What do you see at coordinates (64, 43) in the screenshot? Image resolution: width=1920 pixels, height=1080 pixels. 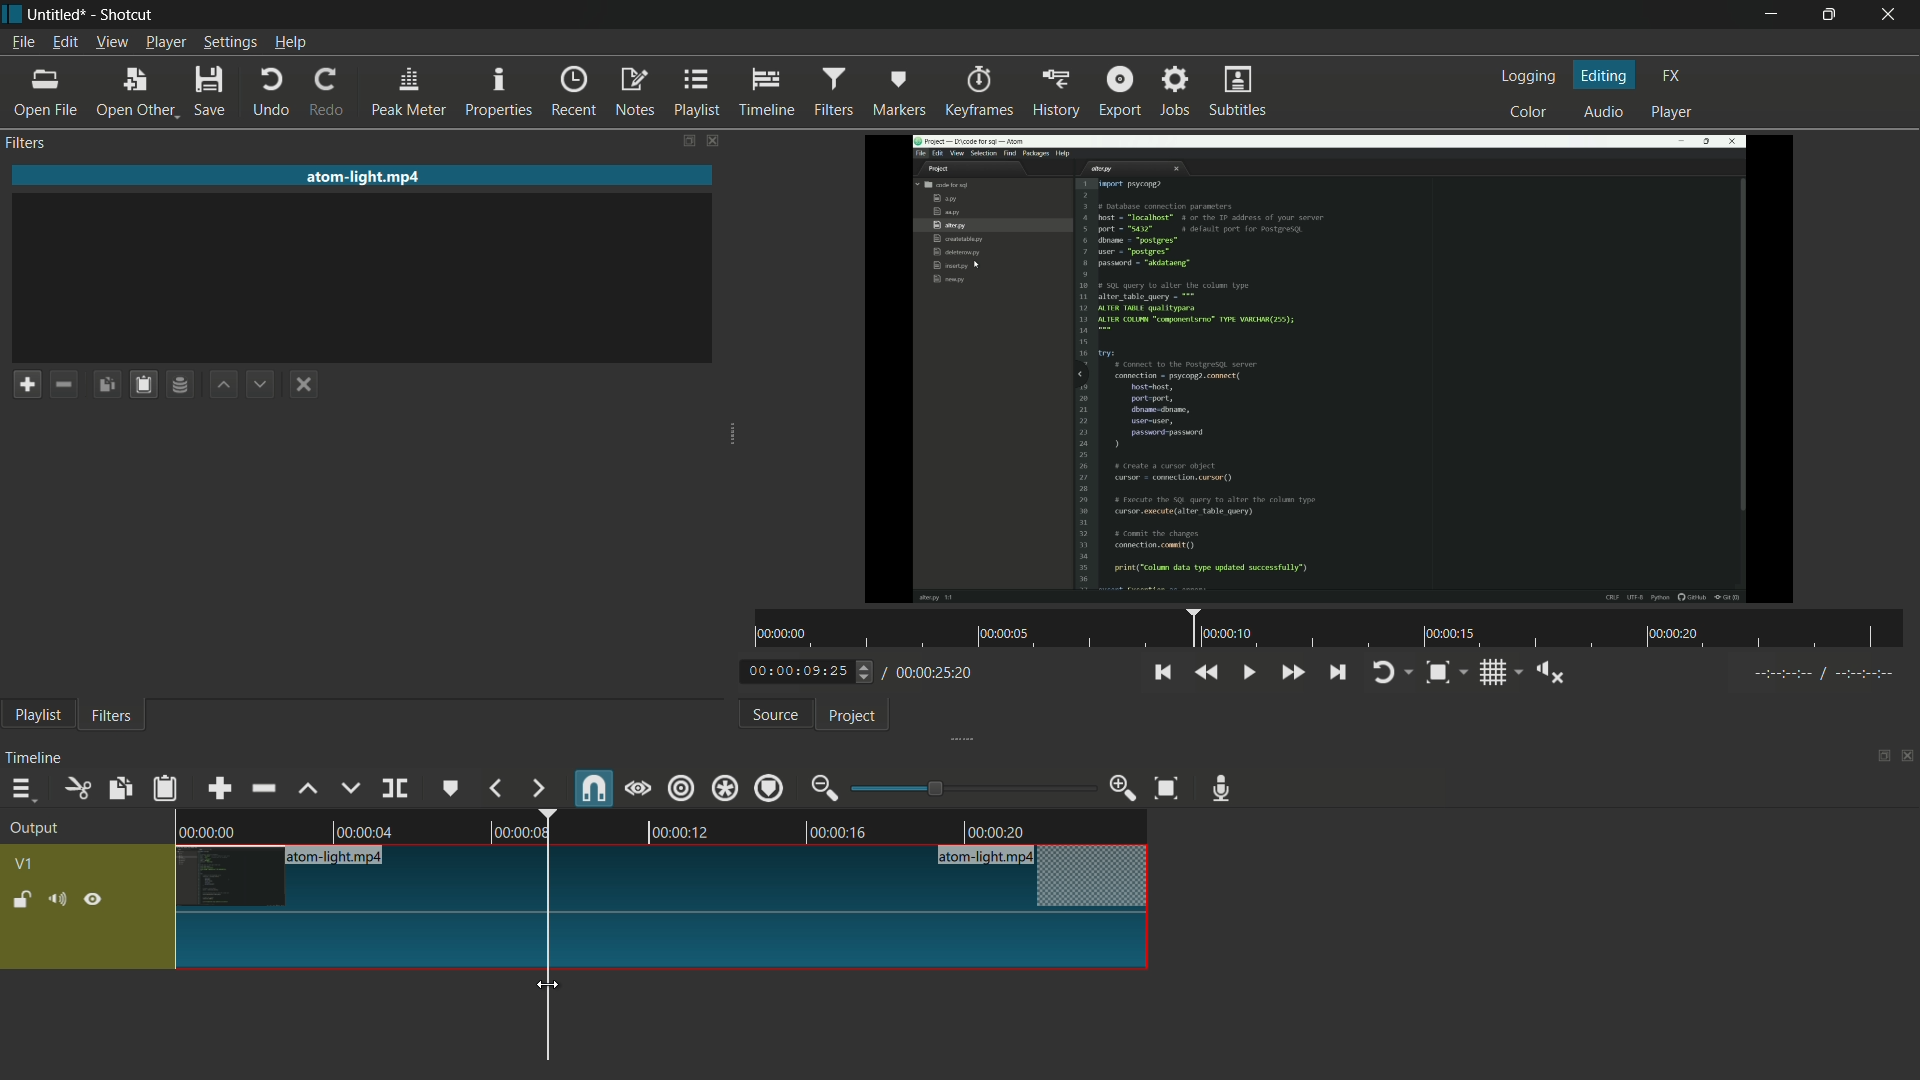 I see `edit menu` at bounding box center [64, 43].